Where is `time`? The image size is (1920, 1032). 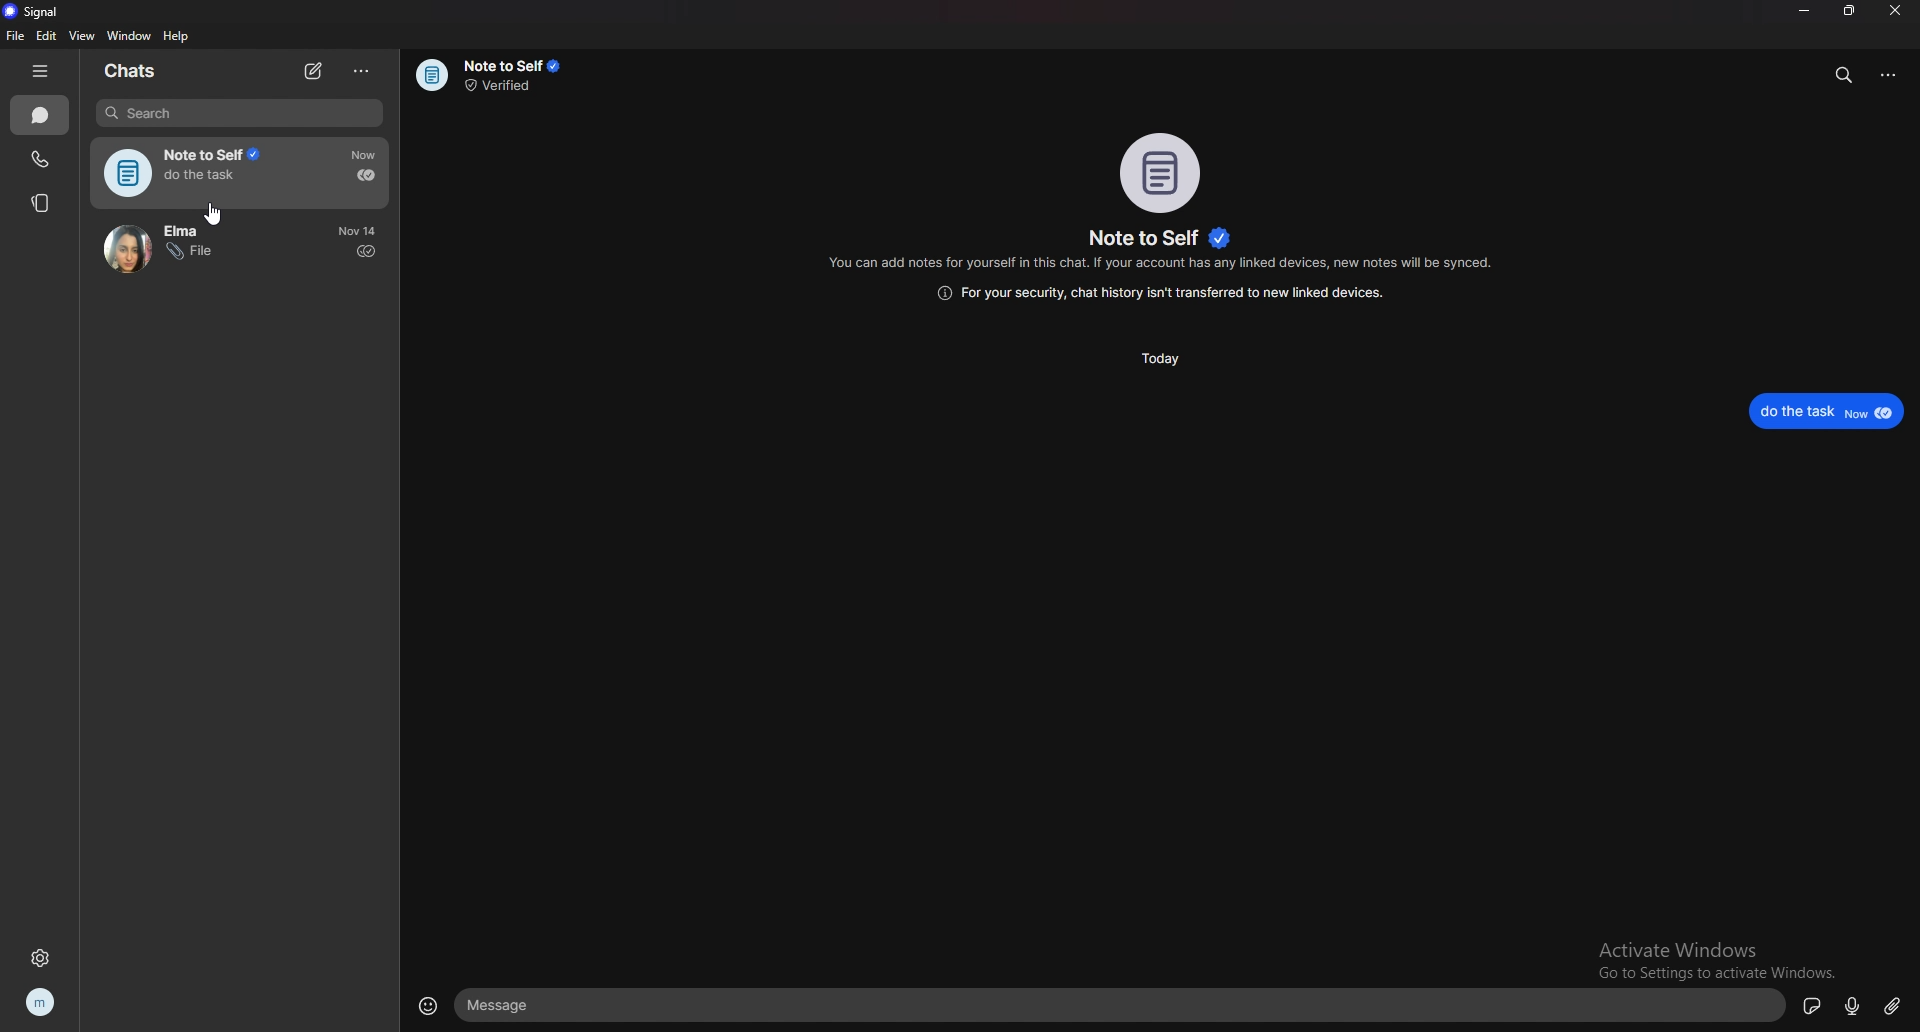 time is located at coordinates (363, 154).